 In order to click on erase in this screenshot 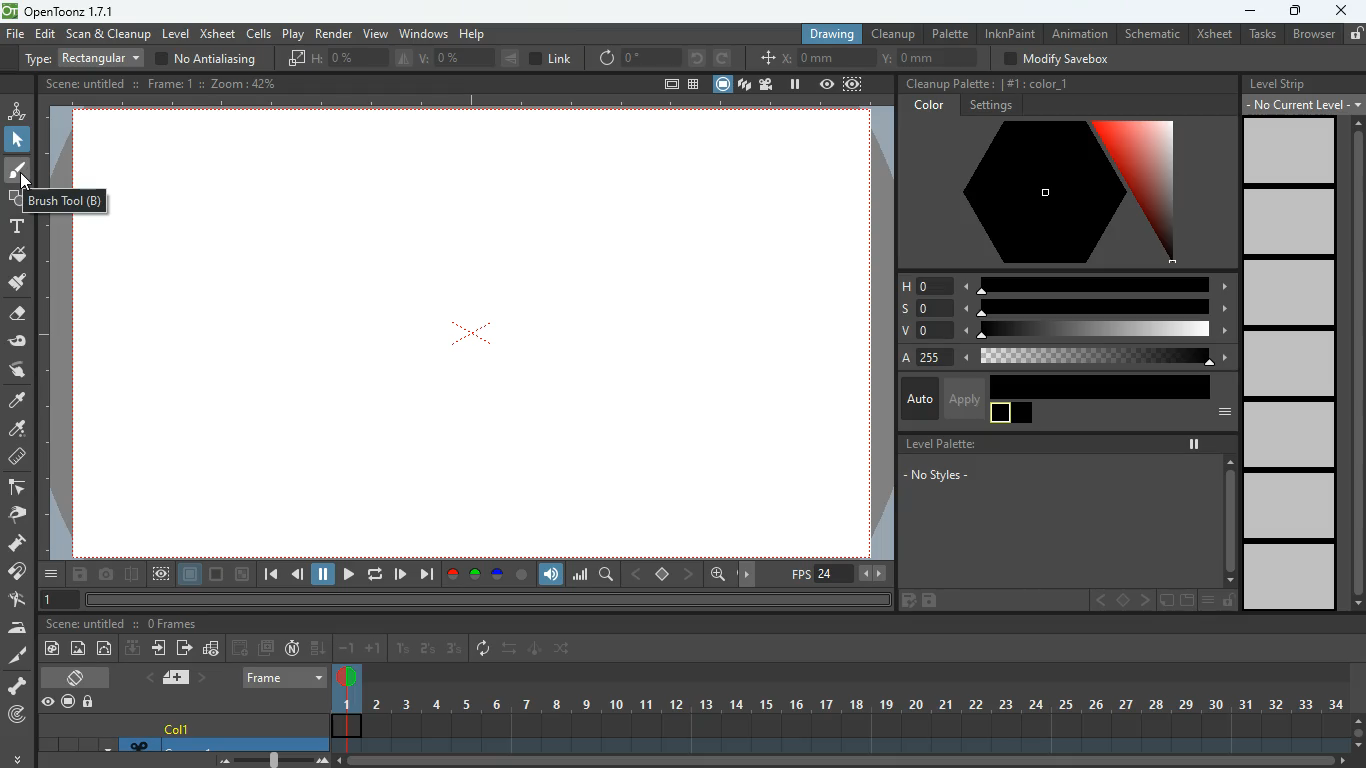, I will do `click(15, 315)`.